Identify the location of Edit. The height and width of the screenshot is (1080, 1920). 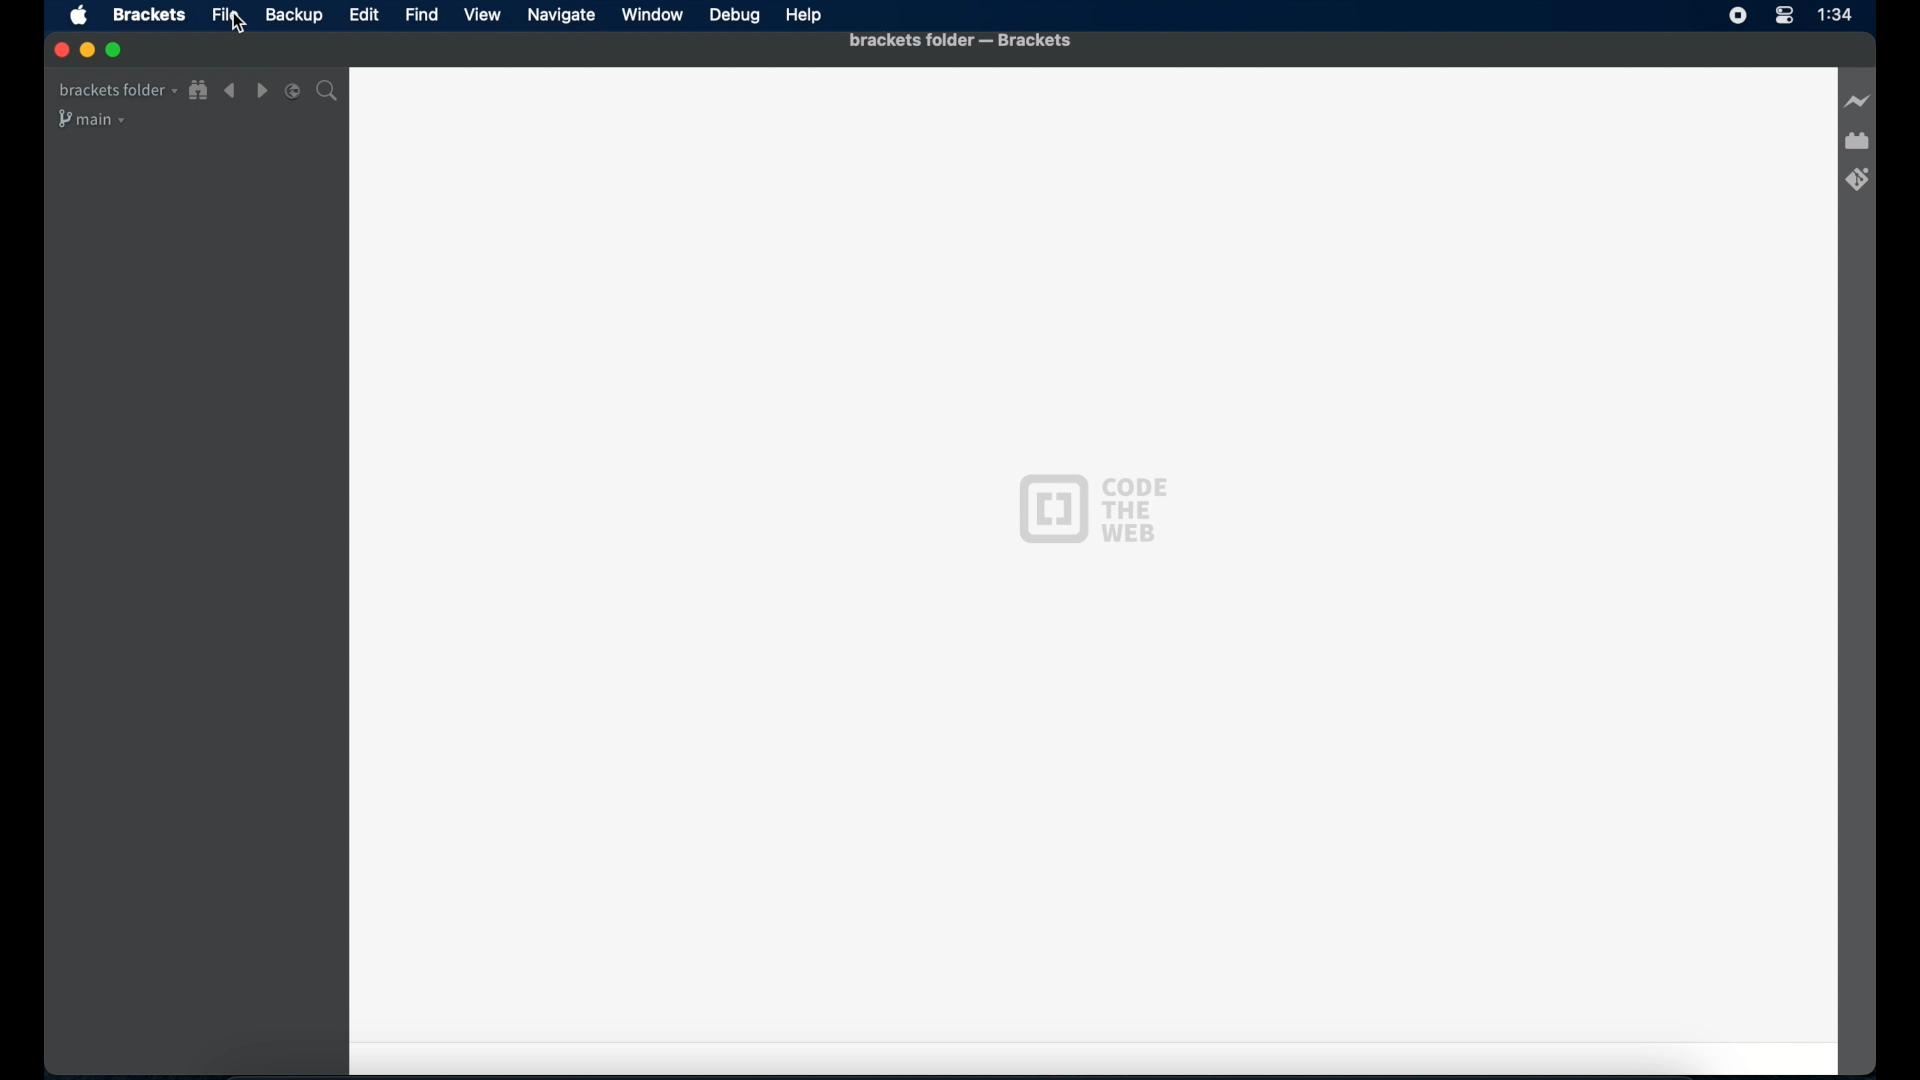
(363, 14).